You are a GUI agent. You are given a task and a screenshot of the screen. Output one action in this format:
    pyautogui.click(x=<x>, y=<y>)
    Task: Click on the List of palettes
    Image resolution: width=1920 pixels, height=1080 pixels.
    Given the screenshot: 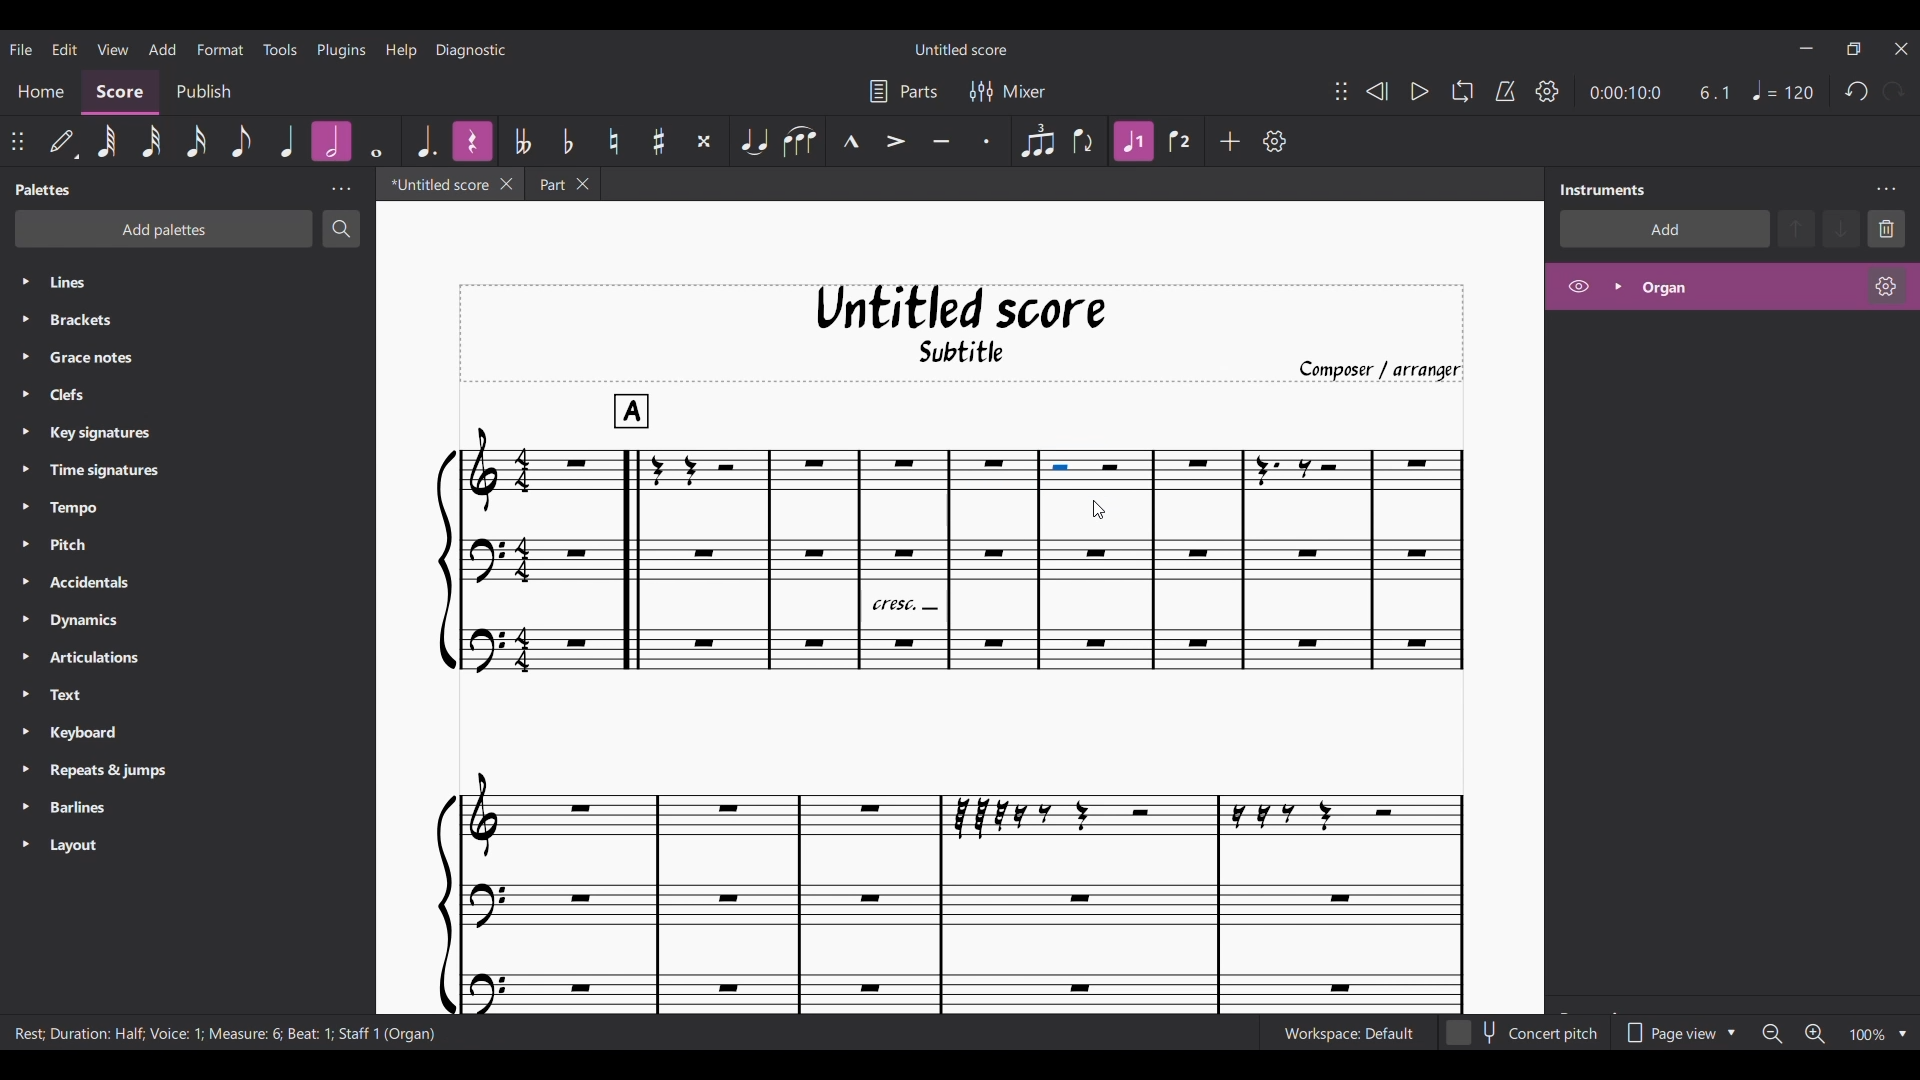 What is the action you would take?
    pyautogui.click(x=208, y=564)
    